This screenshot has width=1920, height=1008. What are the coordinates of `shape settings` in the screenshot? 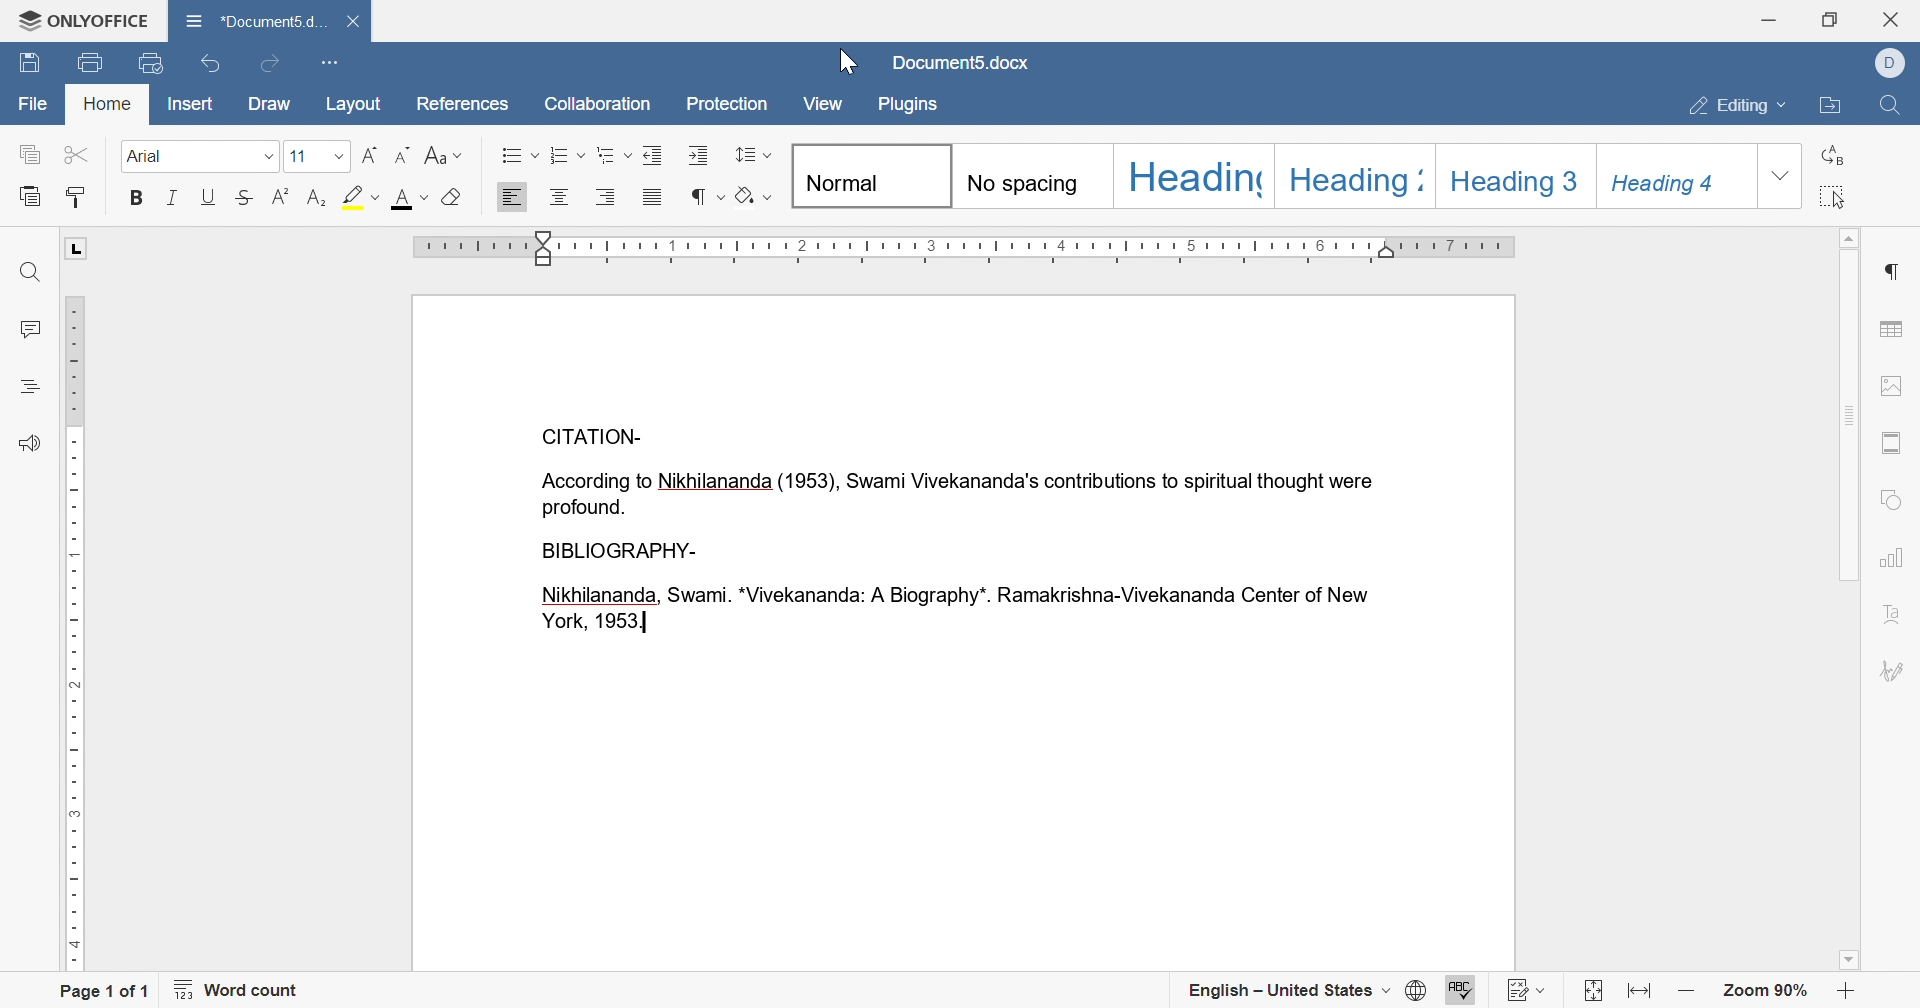 It's located at (1896, 498).